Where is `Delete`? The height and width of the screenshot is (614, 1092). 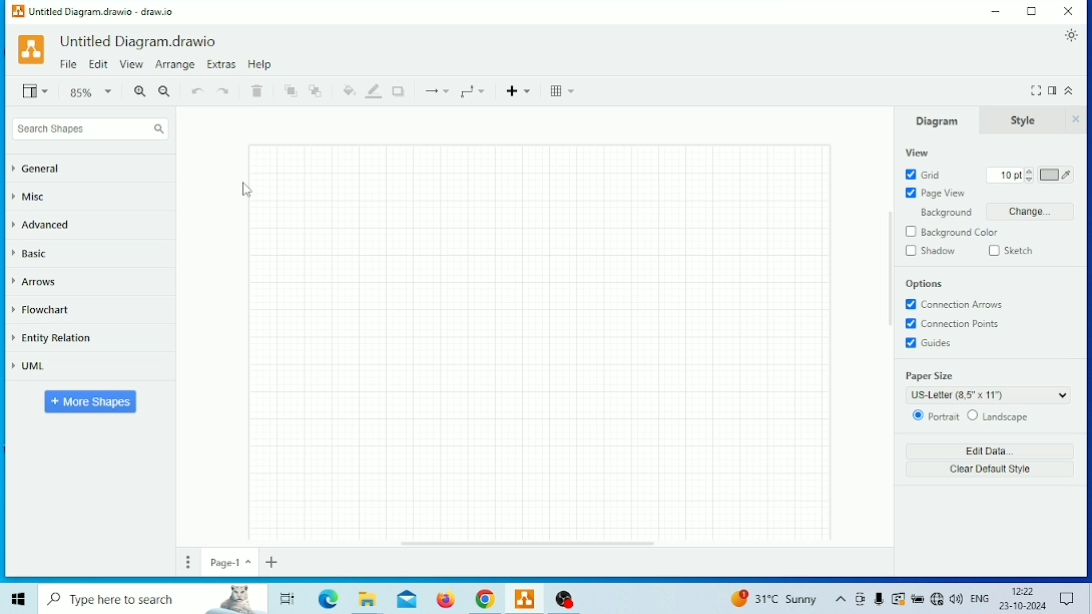 Delete is located at coordinates (257, 91).